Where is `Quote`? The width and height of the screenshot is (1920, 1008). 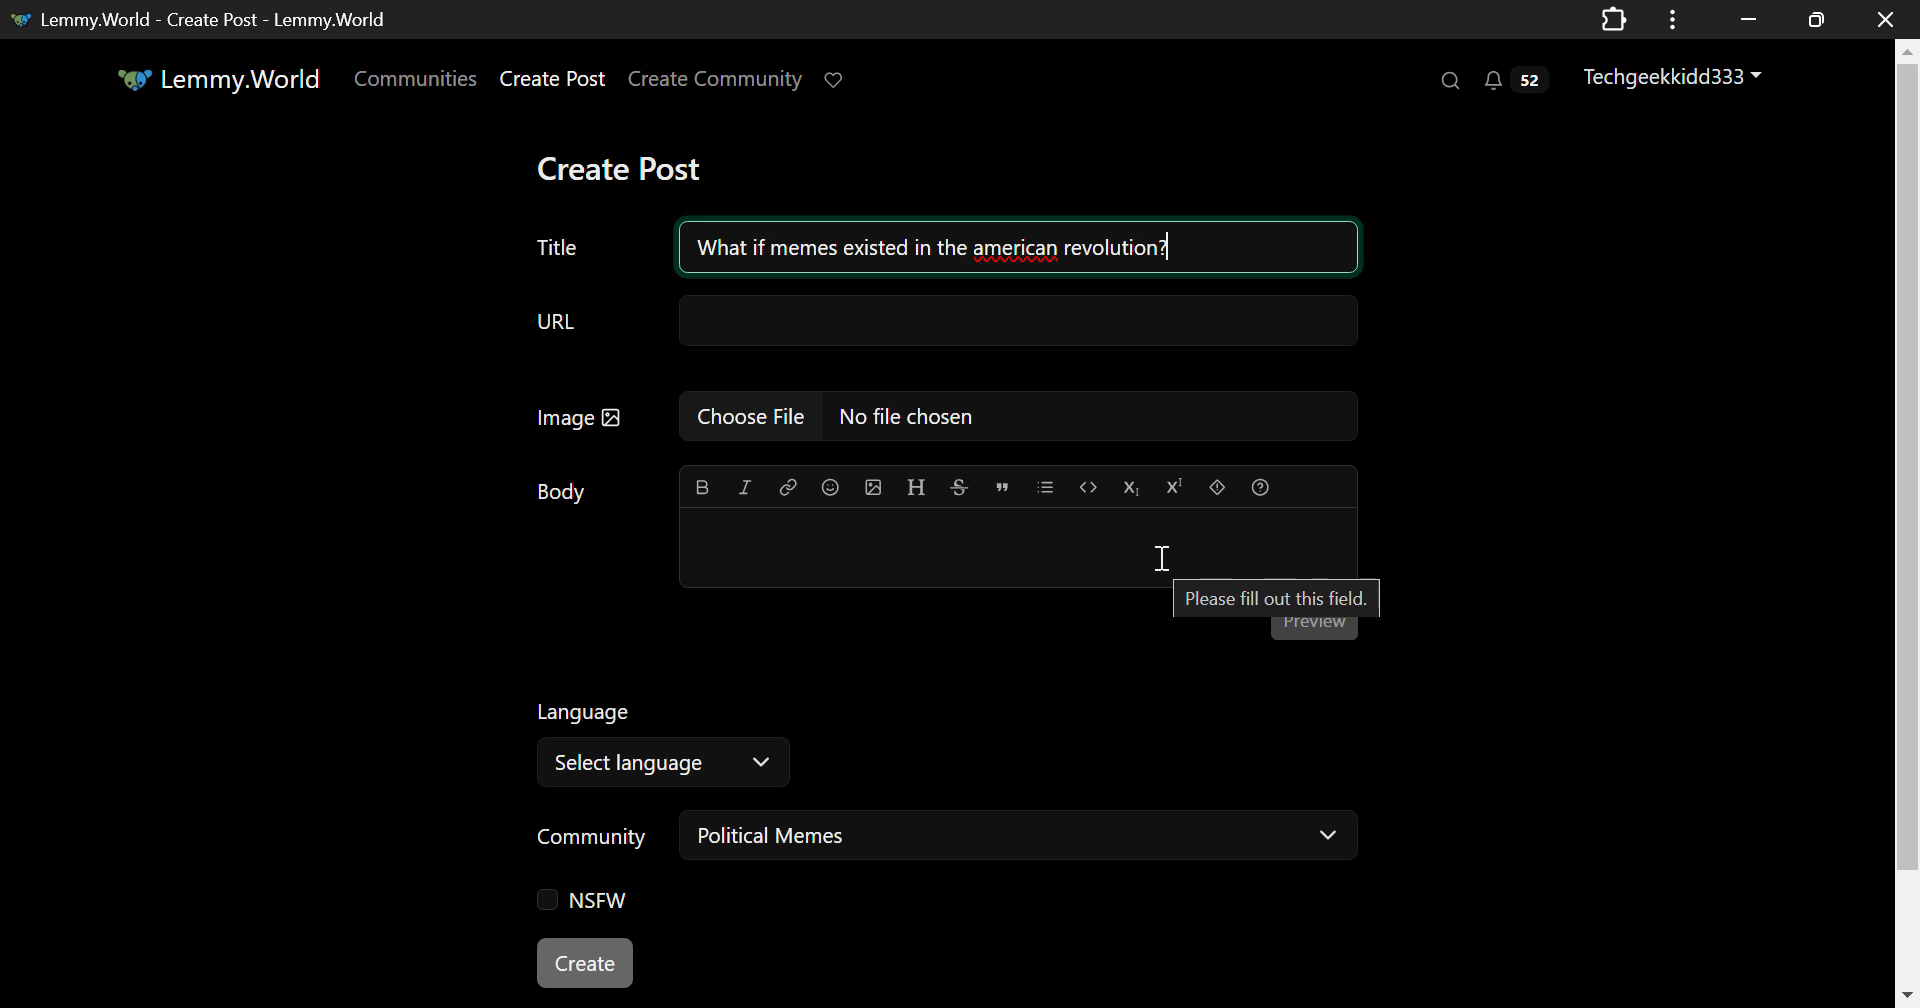 Quote is located at coordinates (1001, 485).